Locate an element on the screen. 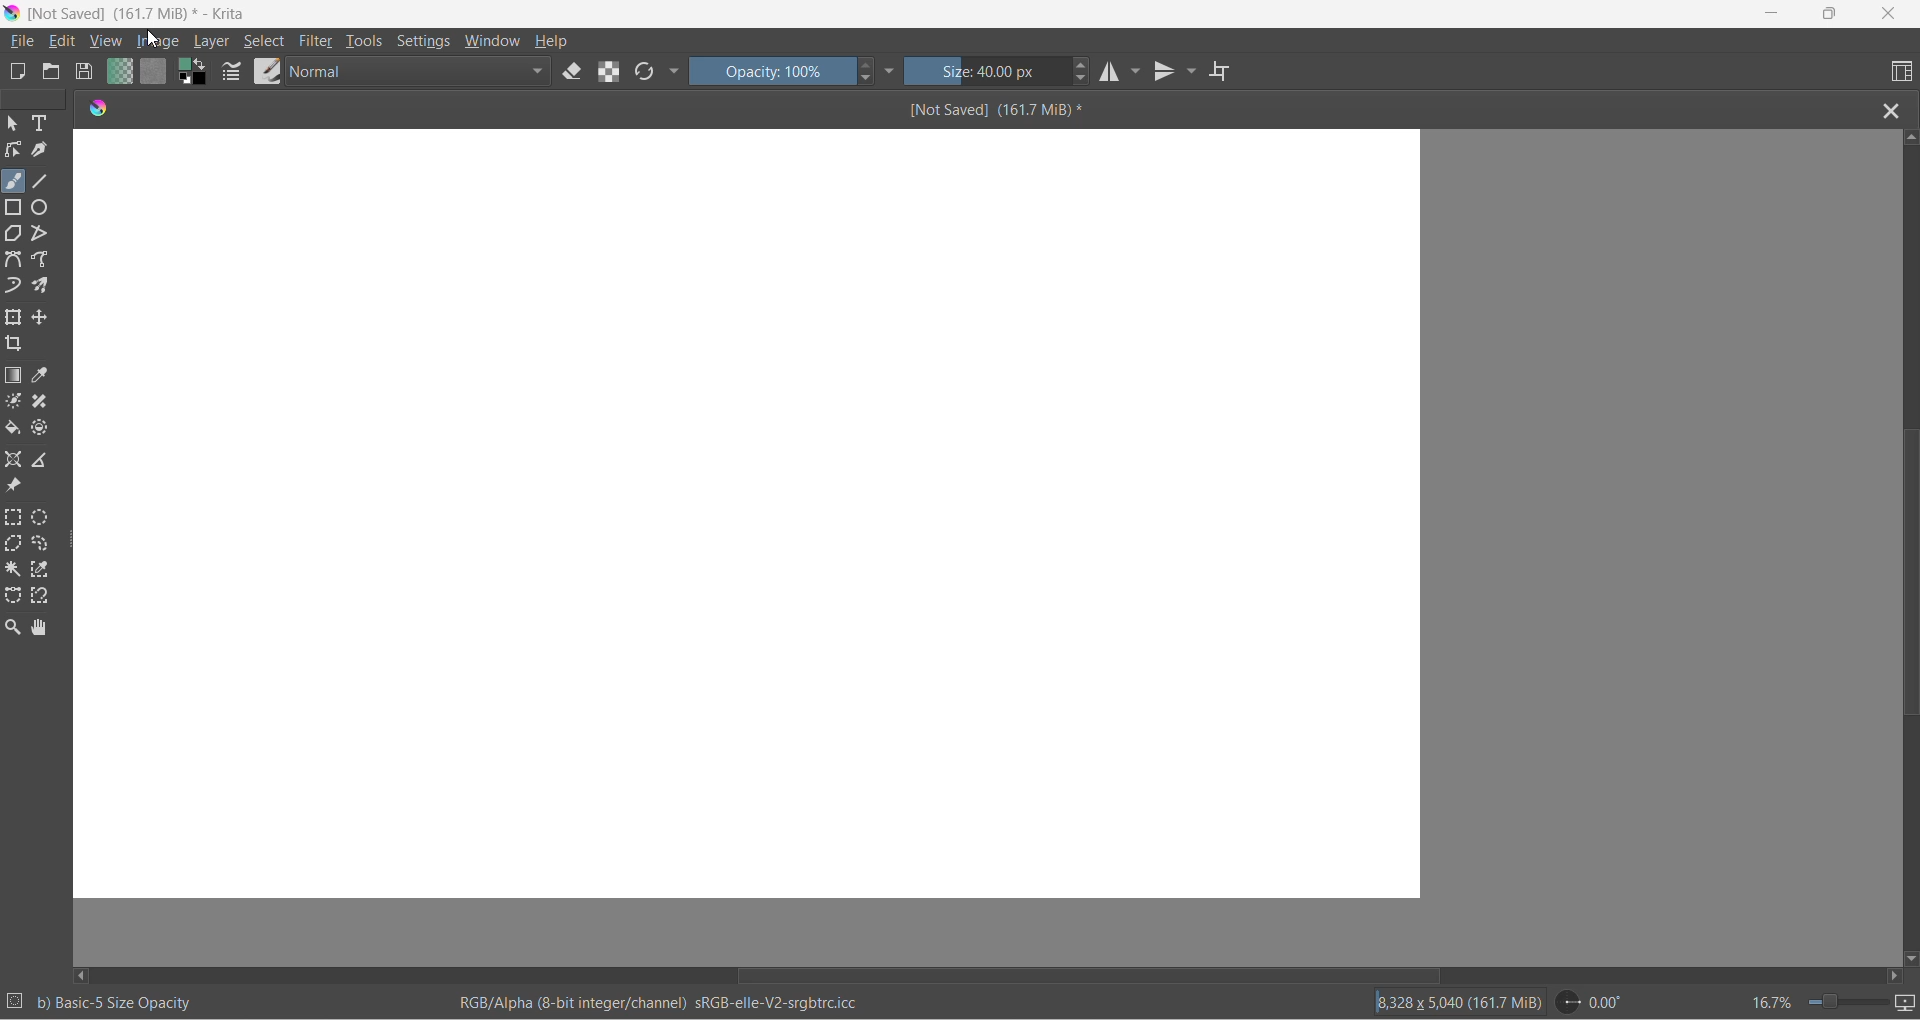 Image resolution: width=1920 pixels, height=1020 pixels. decrement opacity is located at coordinates (869, 82).